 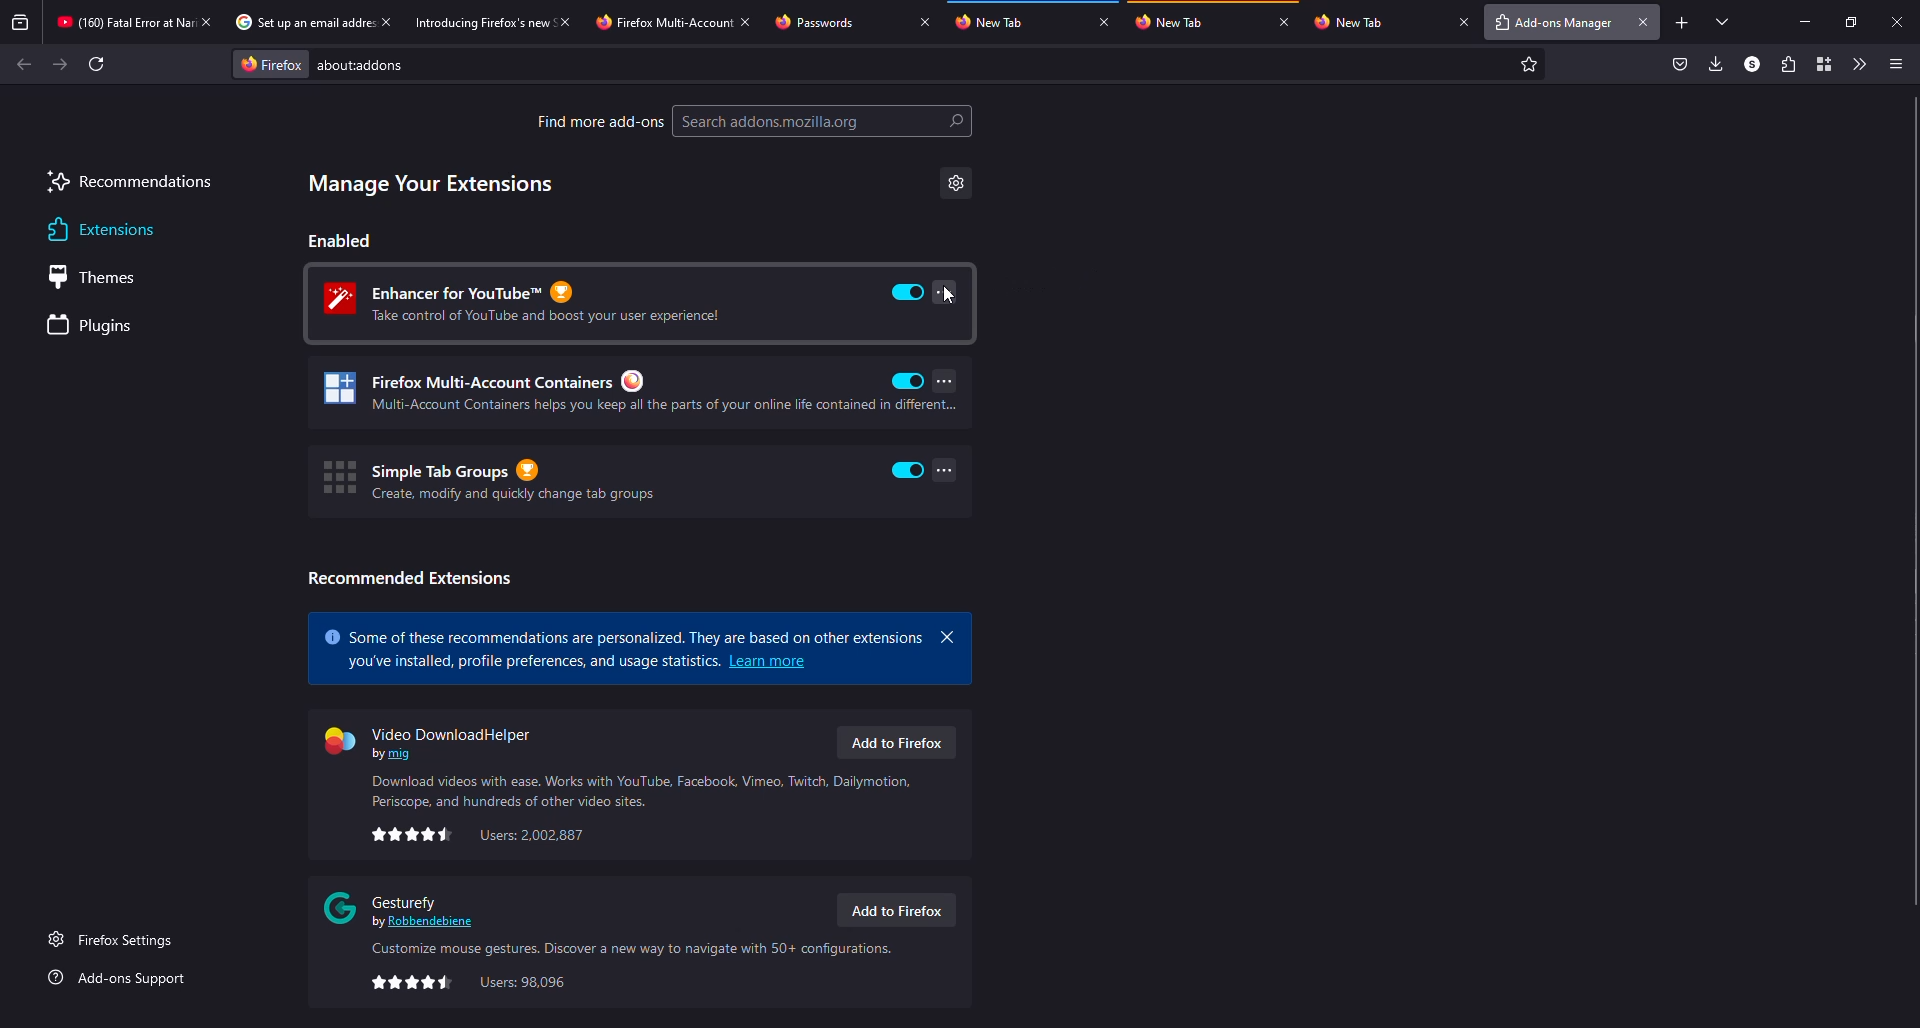 What do you see at coordinates (908, 381) in the screenshot?
I see `enabled` at bounding box center [908, 381].